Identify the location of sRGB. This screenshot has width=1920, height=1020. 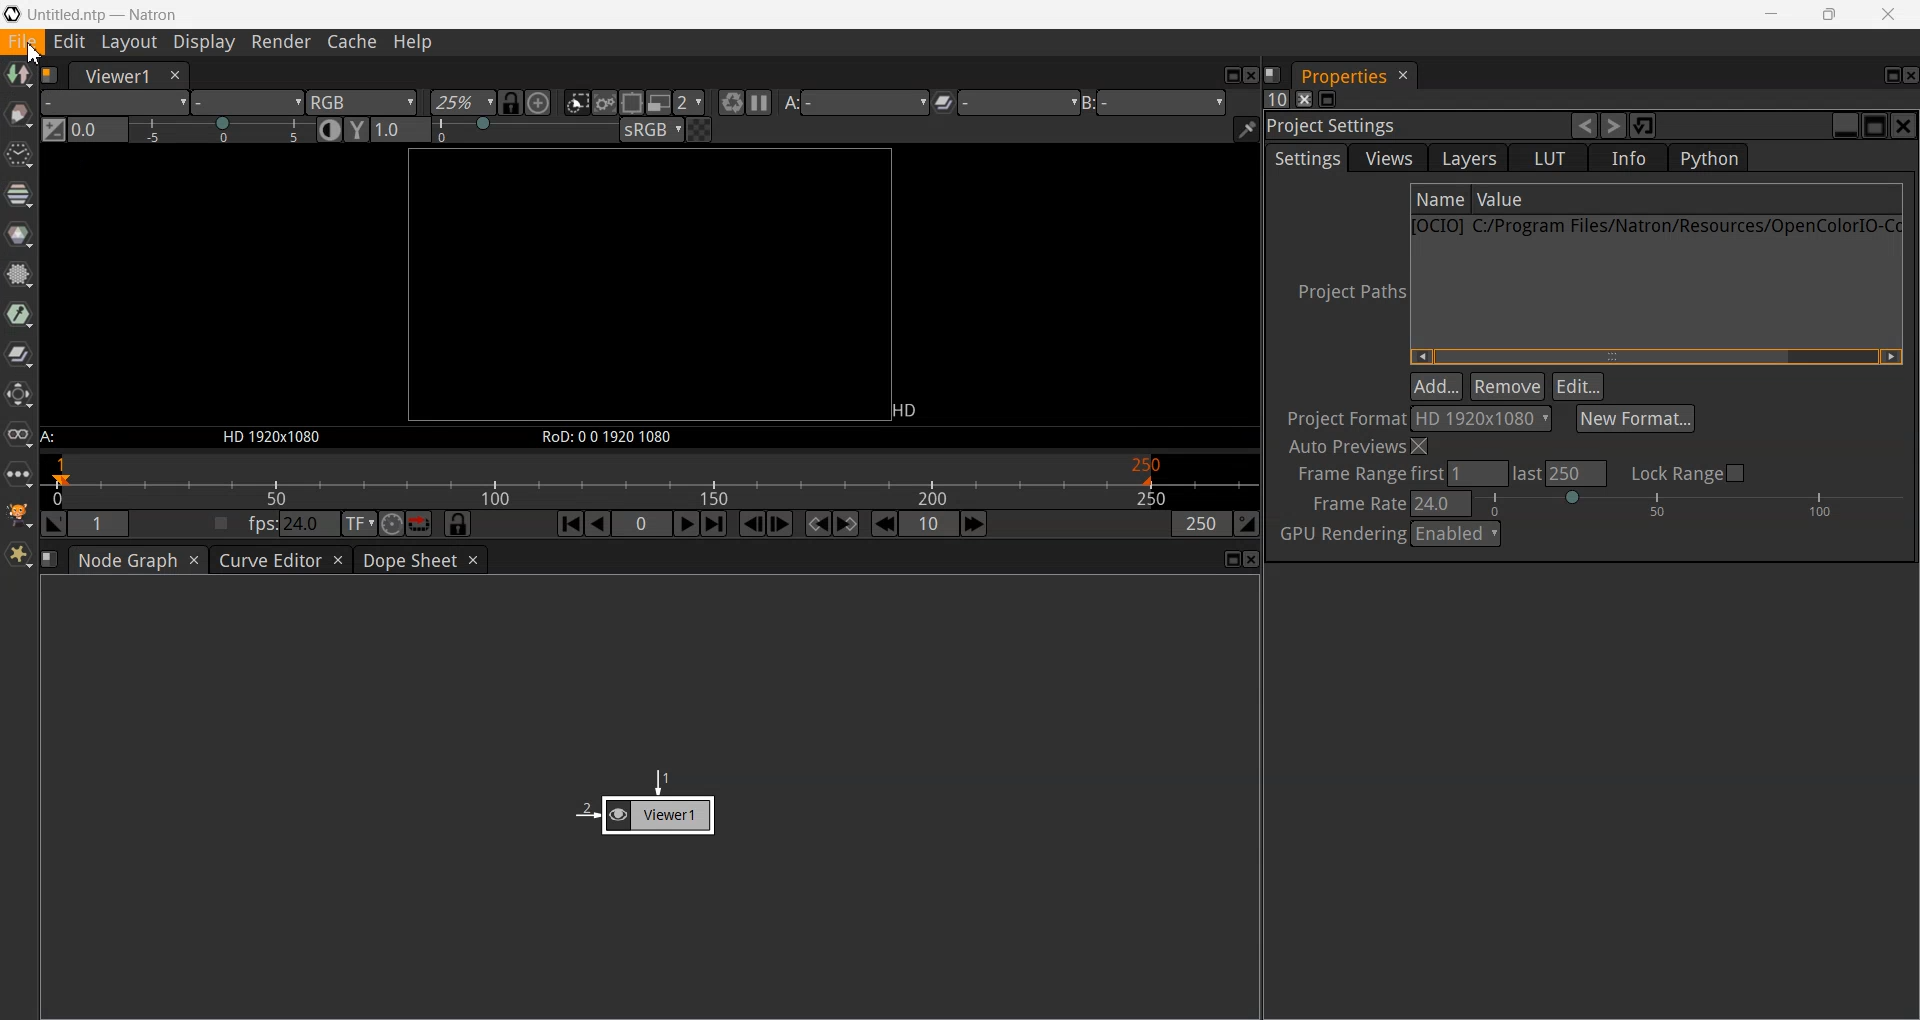
(652, 130).